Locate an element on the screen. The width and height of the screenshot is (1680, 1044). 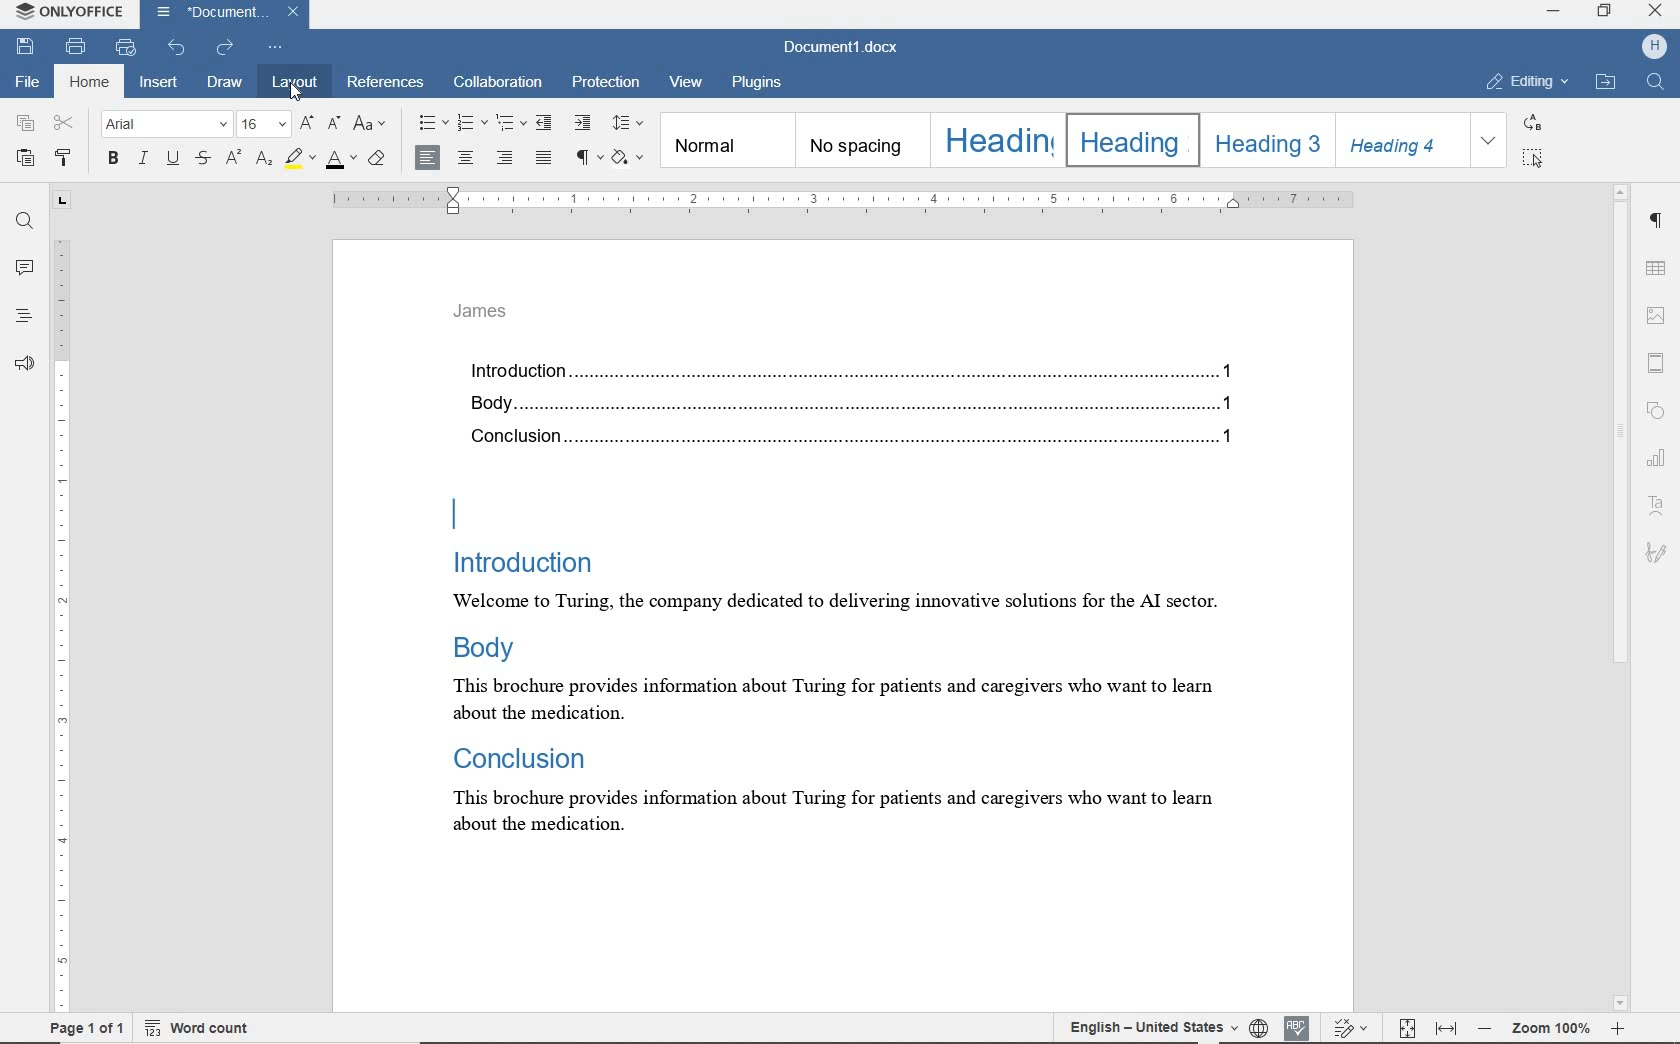
signature is located at coordinates (1655, 551).